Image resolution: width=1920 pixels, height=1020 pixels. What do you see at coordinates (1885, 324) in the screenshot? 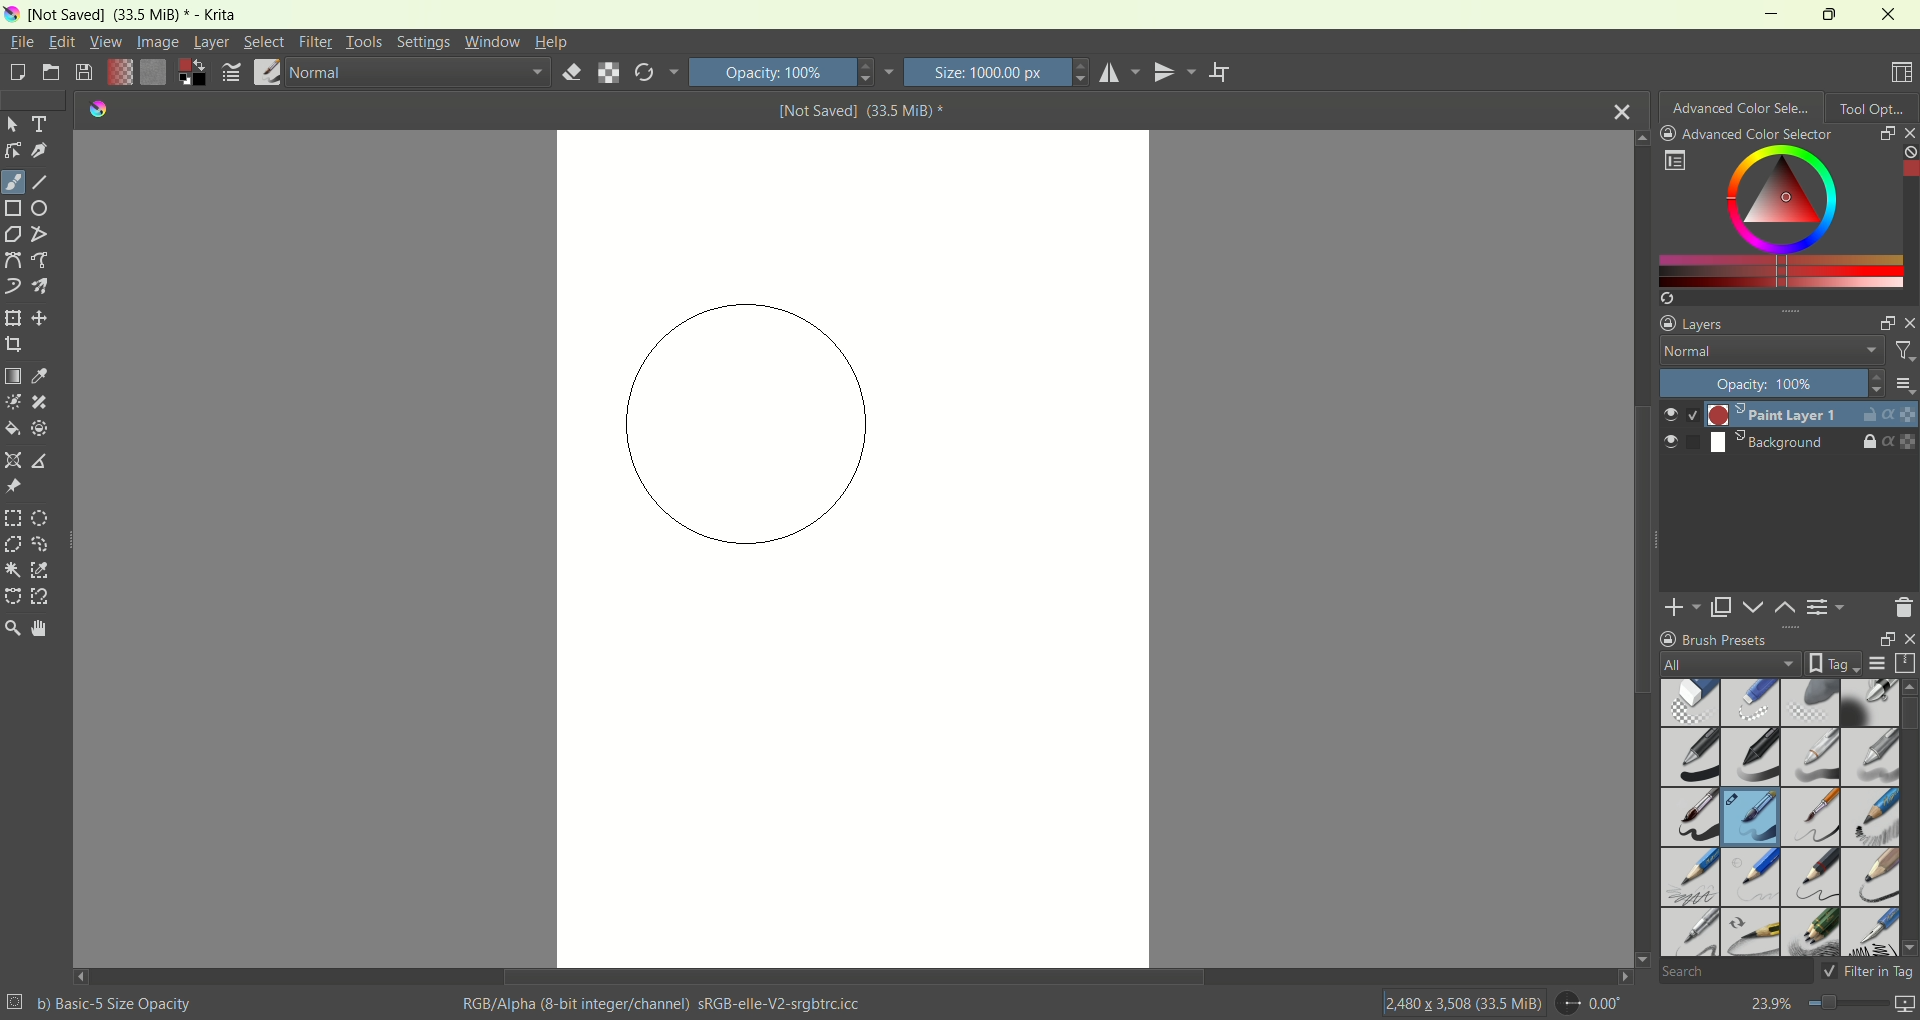
I see `float docker` at bounding box center [1885, 324].